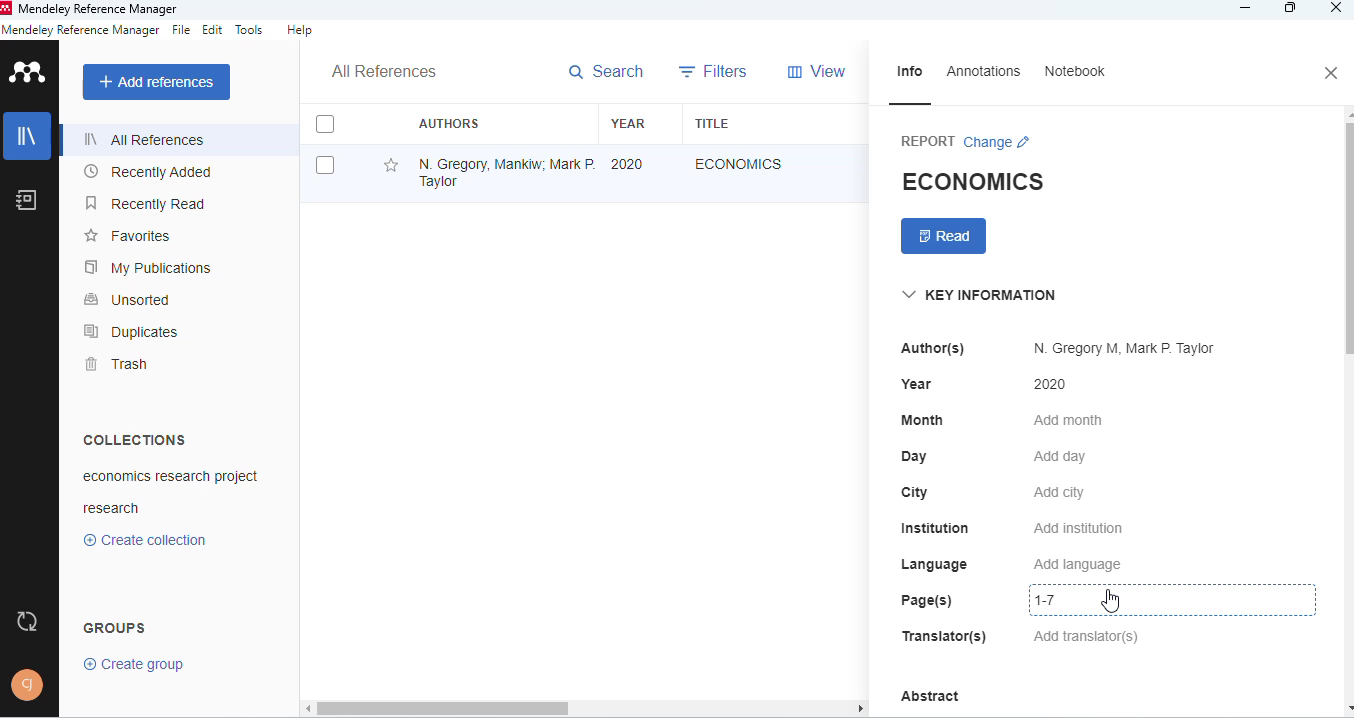 The width and height of the screenshot is (1354, 718). What do you see at coordinates (145, 540) in the screenshot?
I see `create collection` at bounding box center [145, 540].